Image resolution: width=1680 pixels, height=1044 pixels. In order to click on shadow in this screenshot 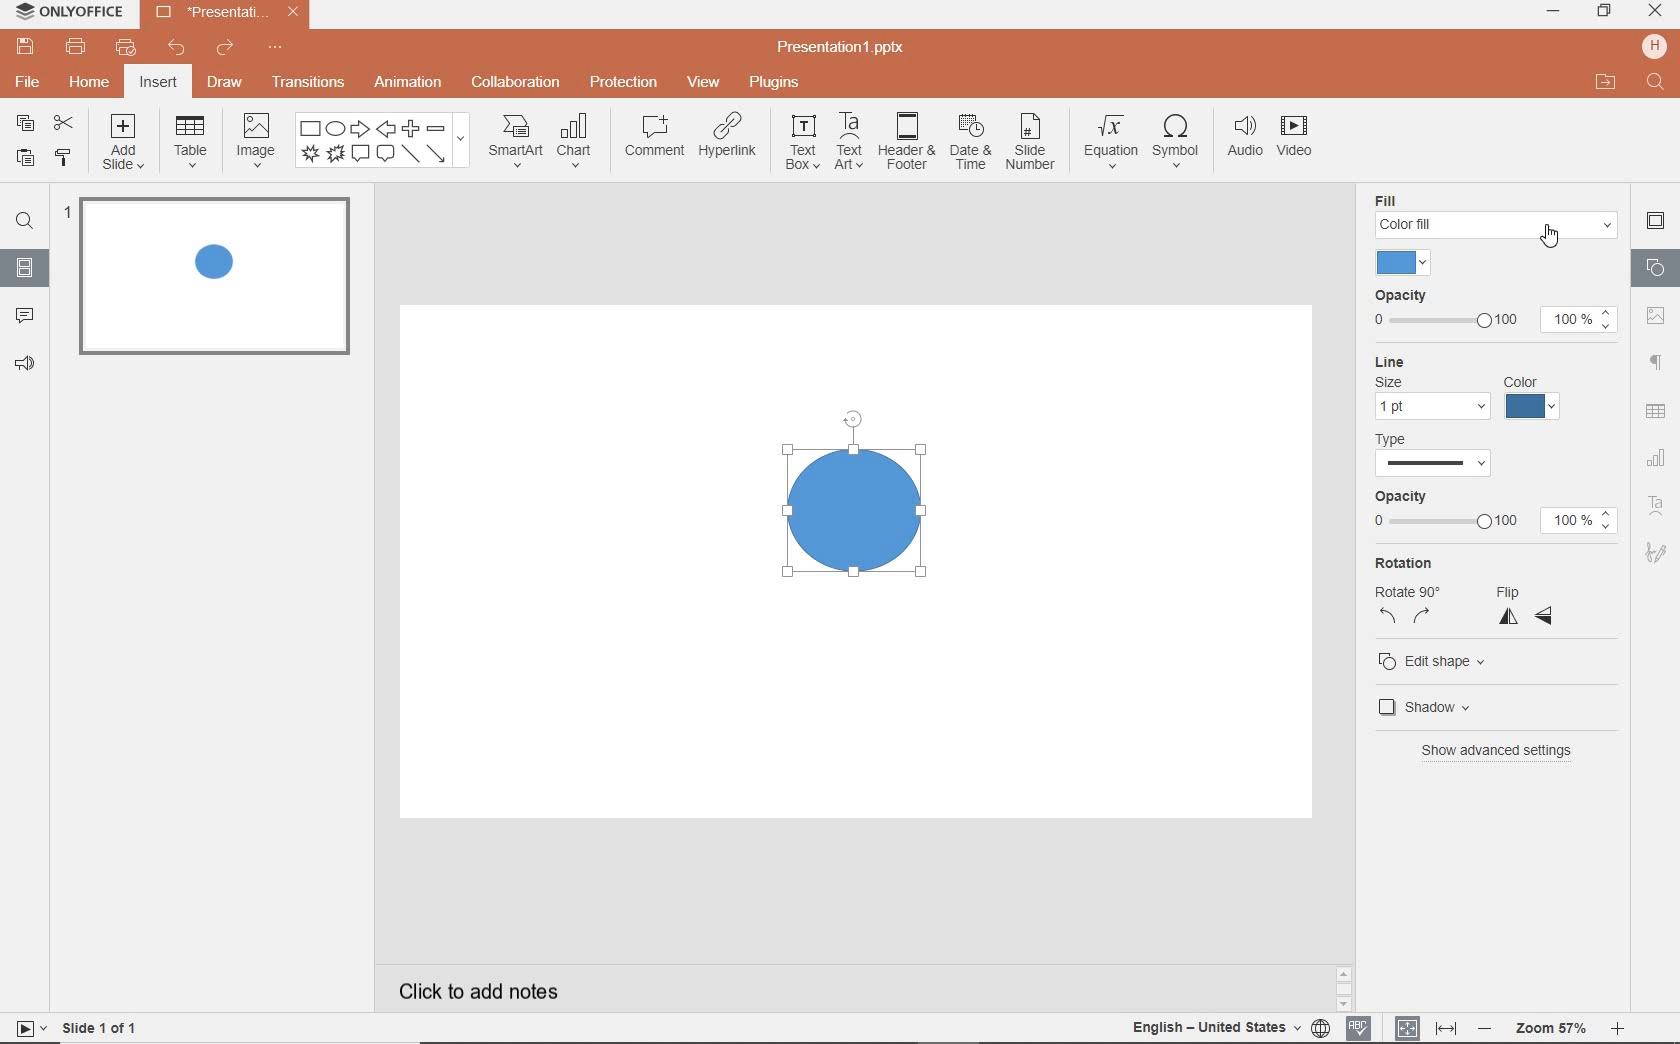, I will do `click(1428, 705)`.